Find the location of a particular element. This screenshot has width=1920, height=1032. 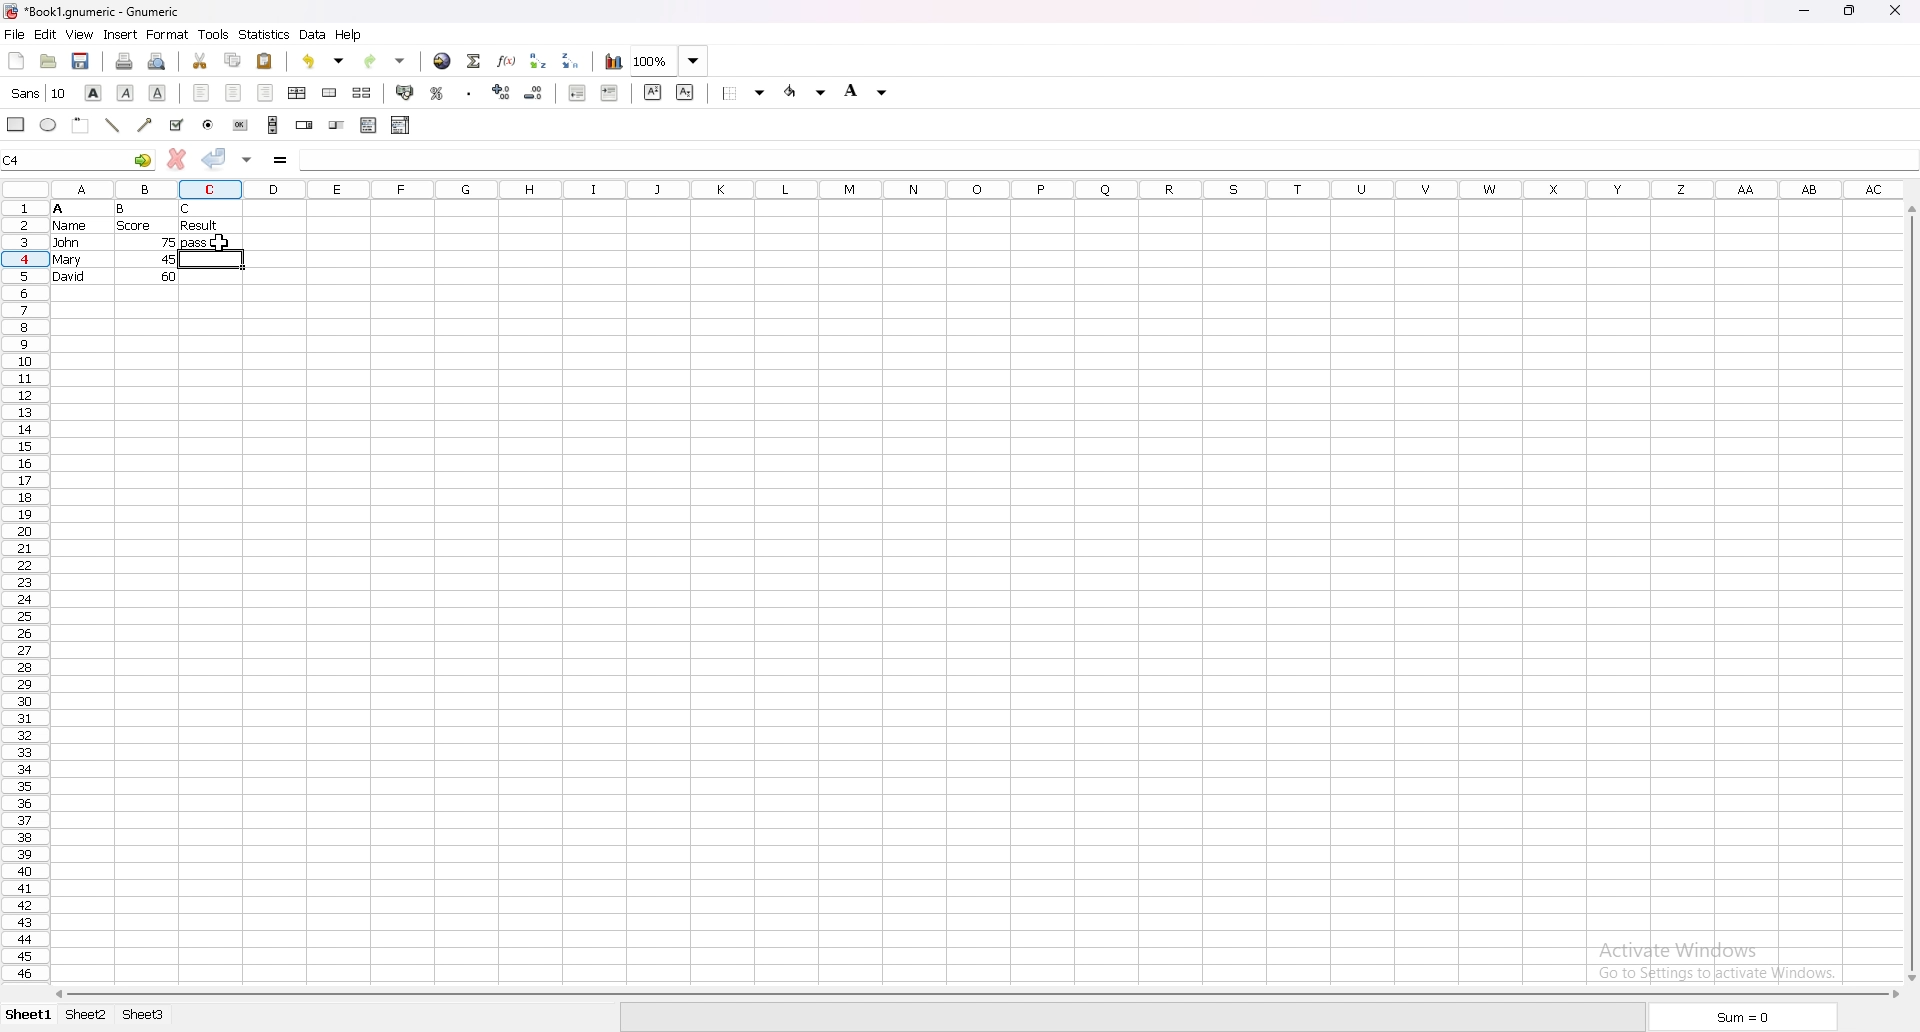

thousand separator is located at coordinates (471, 94).